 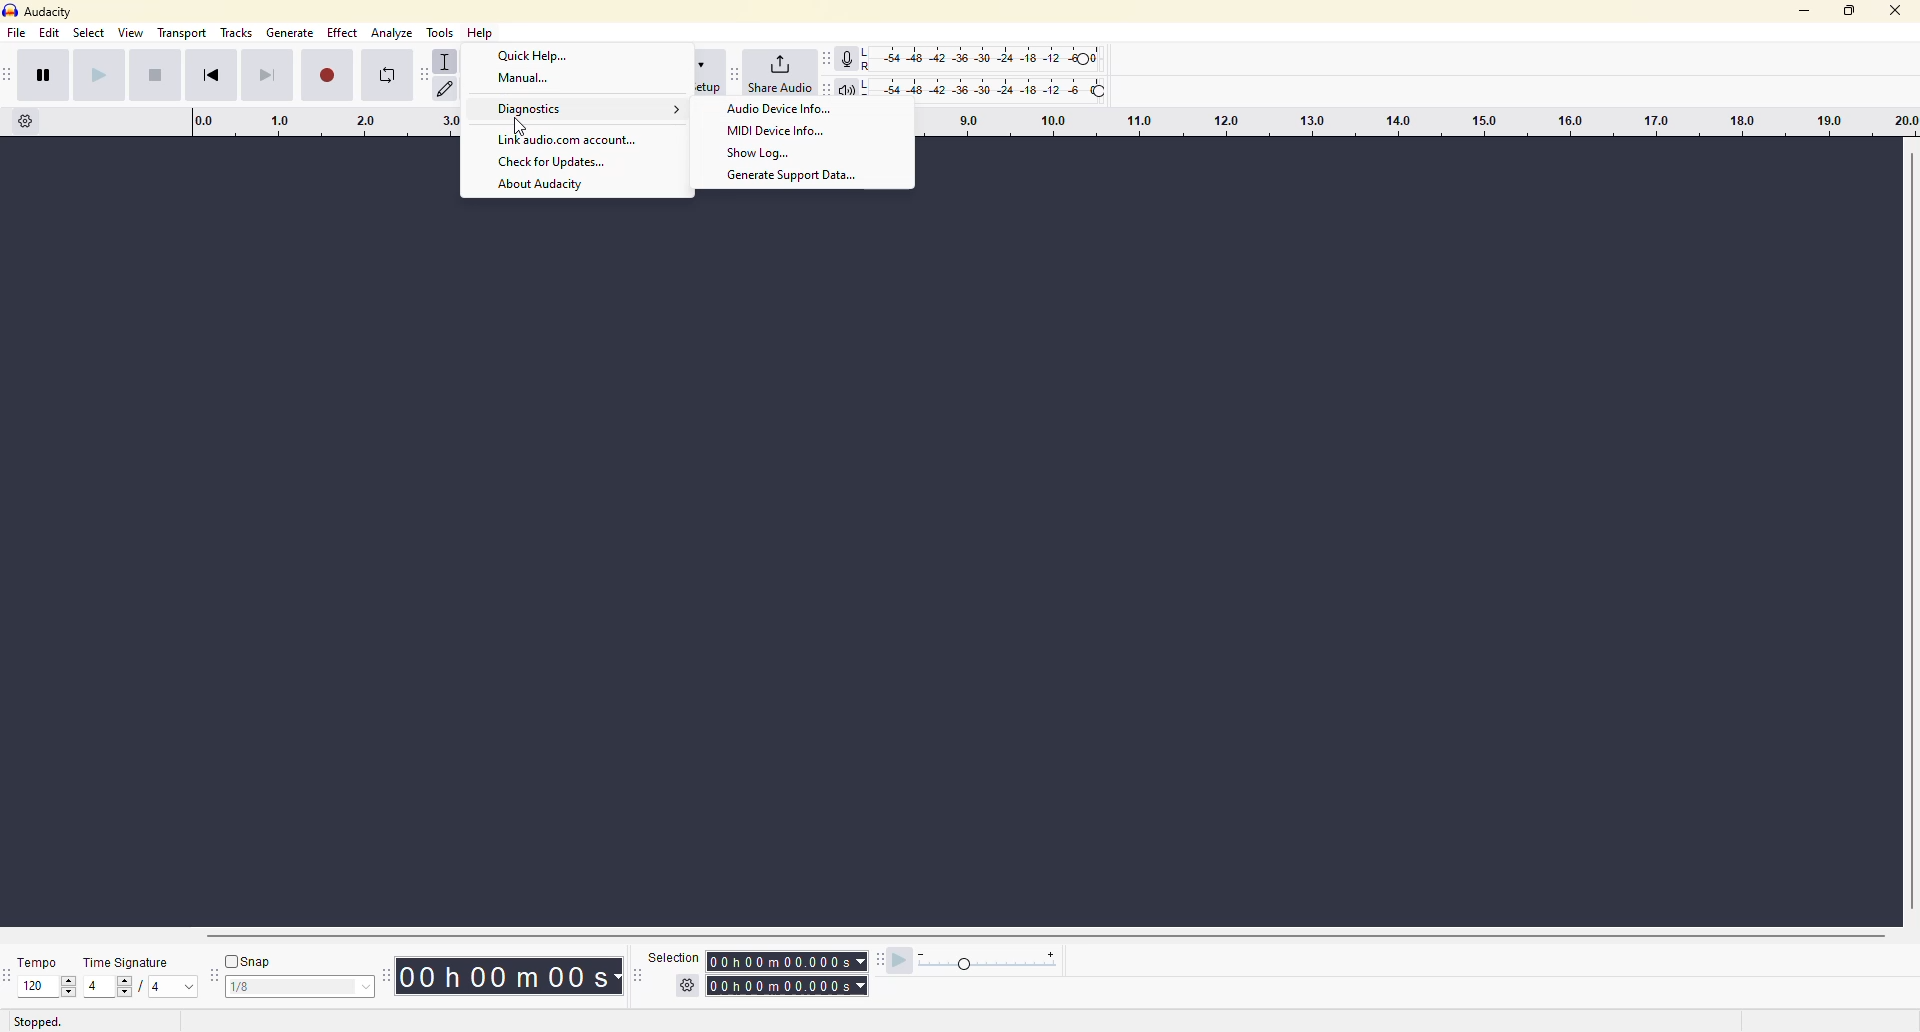 I want to click on settings, so click(x=684, y=986).